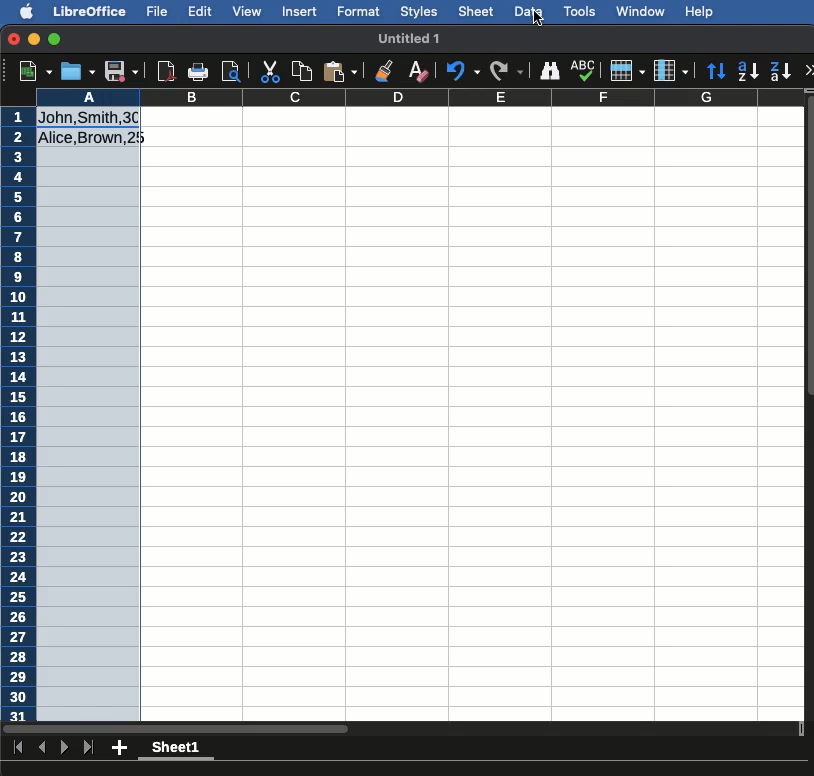 Image resolution: width=814 pixels, height=776 pixels. I want to click on Sheet, so click(477, 11).